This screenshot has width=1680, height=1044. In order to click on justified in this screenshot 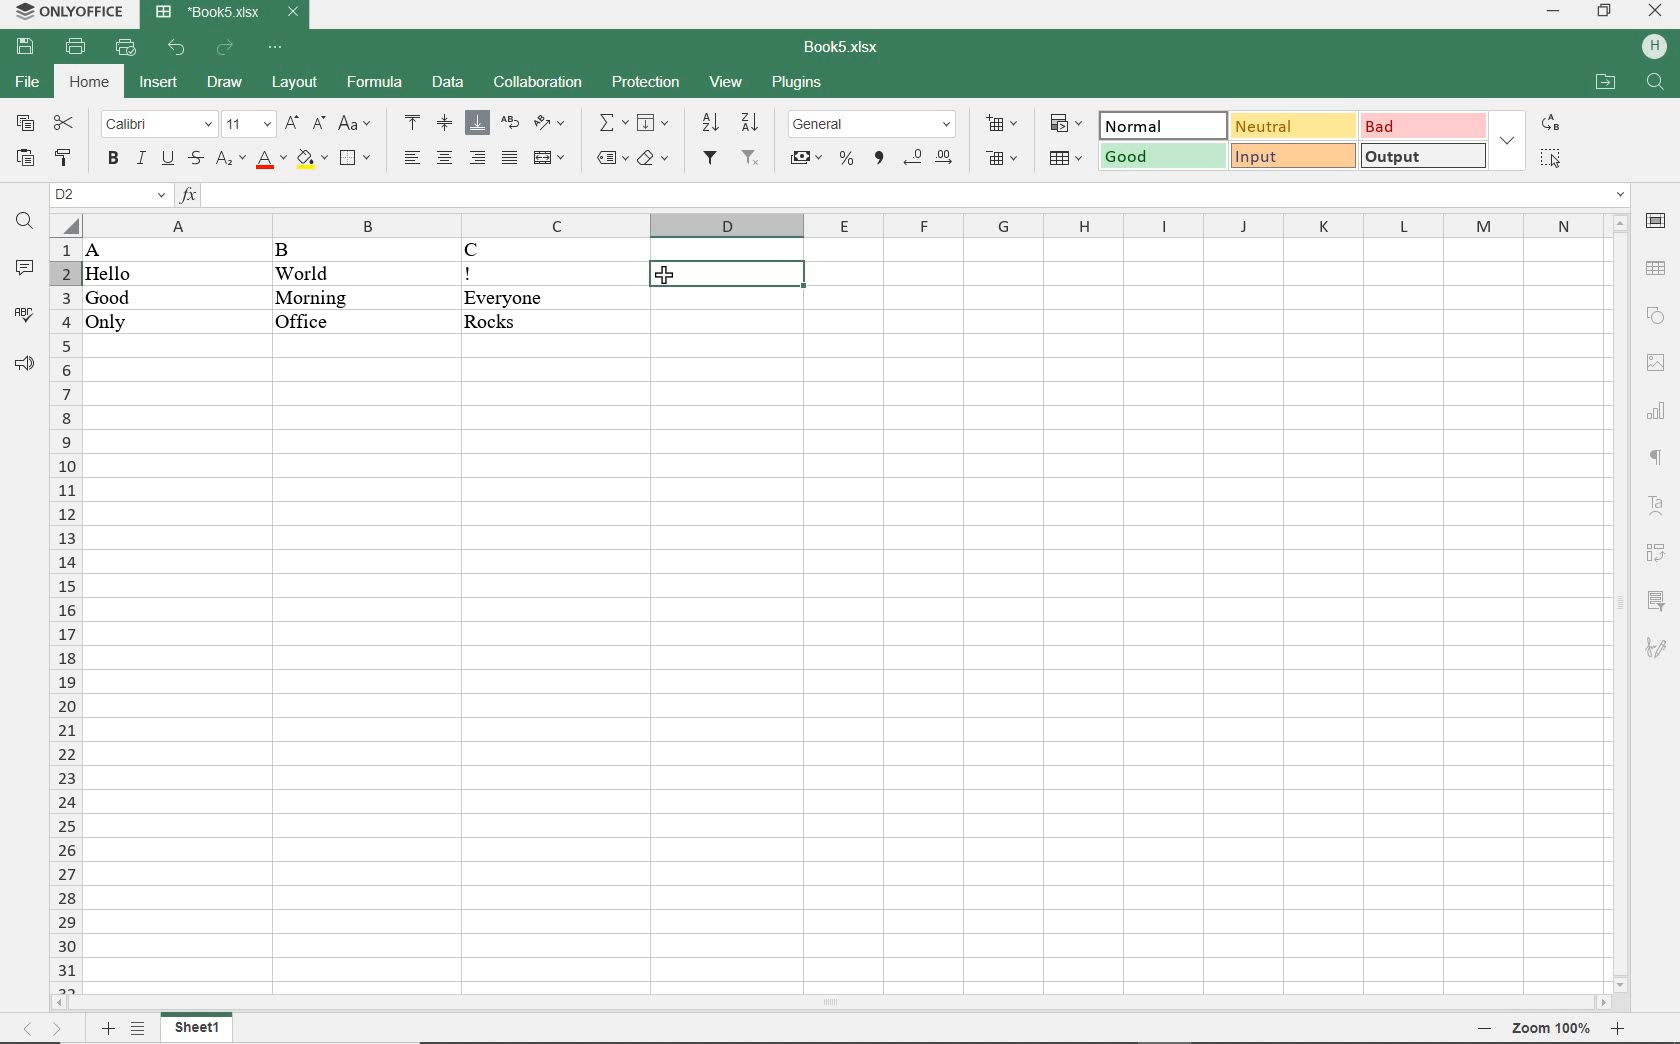, I will do `click(509, 158)`.